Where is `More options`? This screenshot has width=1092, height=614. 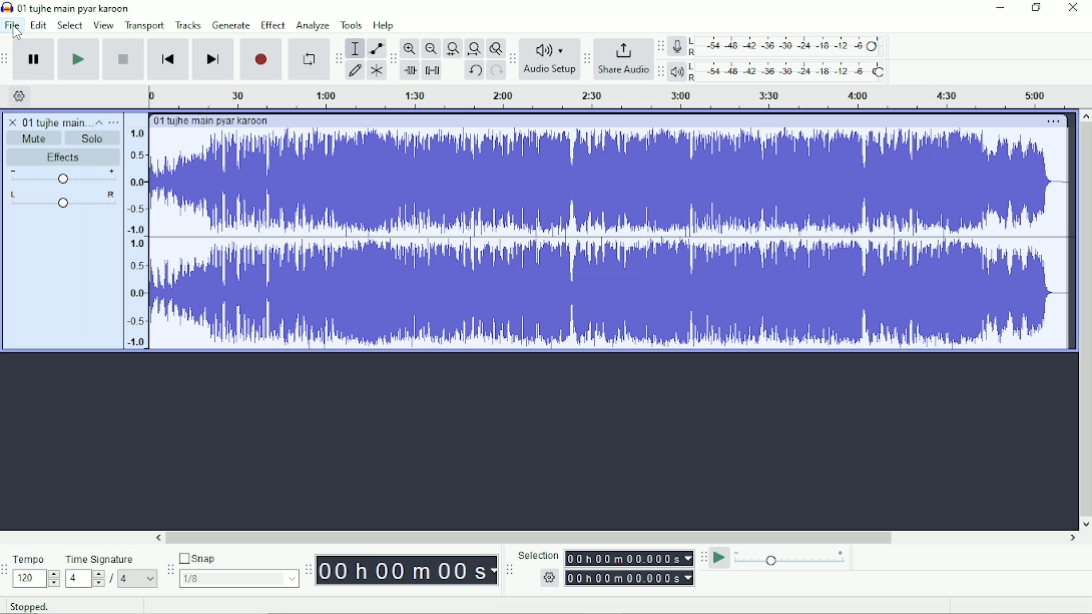
More options is located at coordinates (1056, 121).